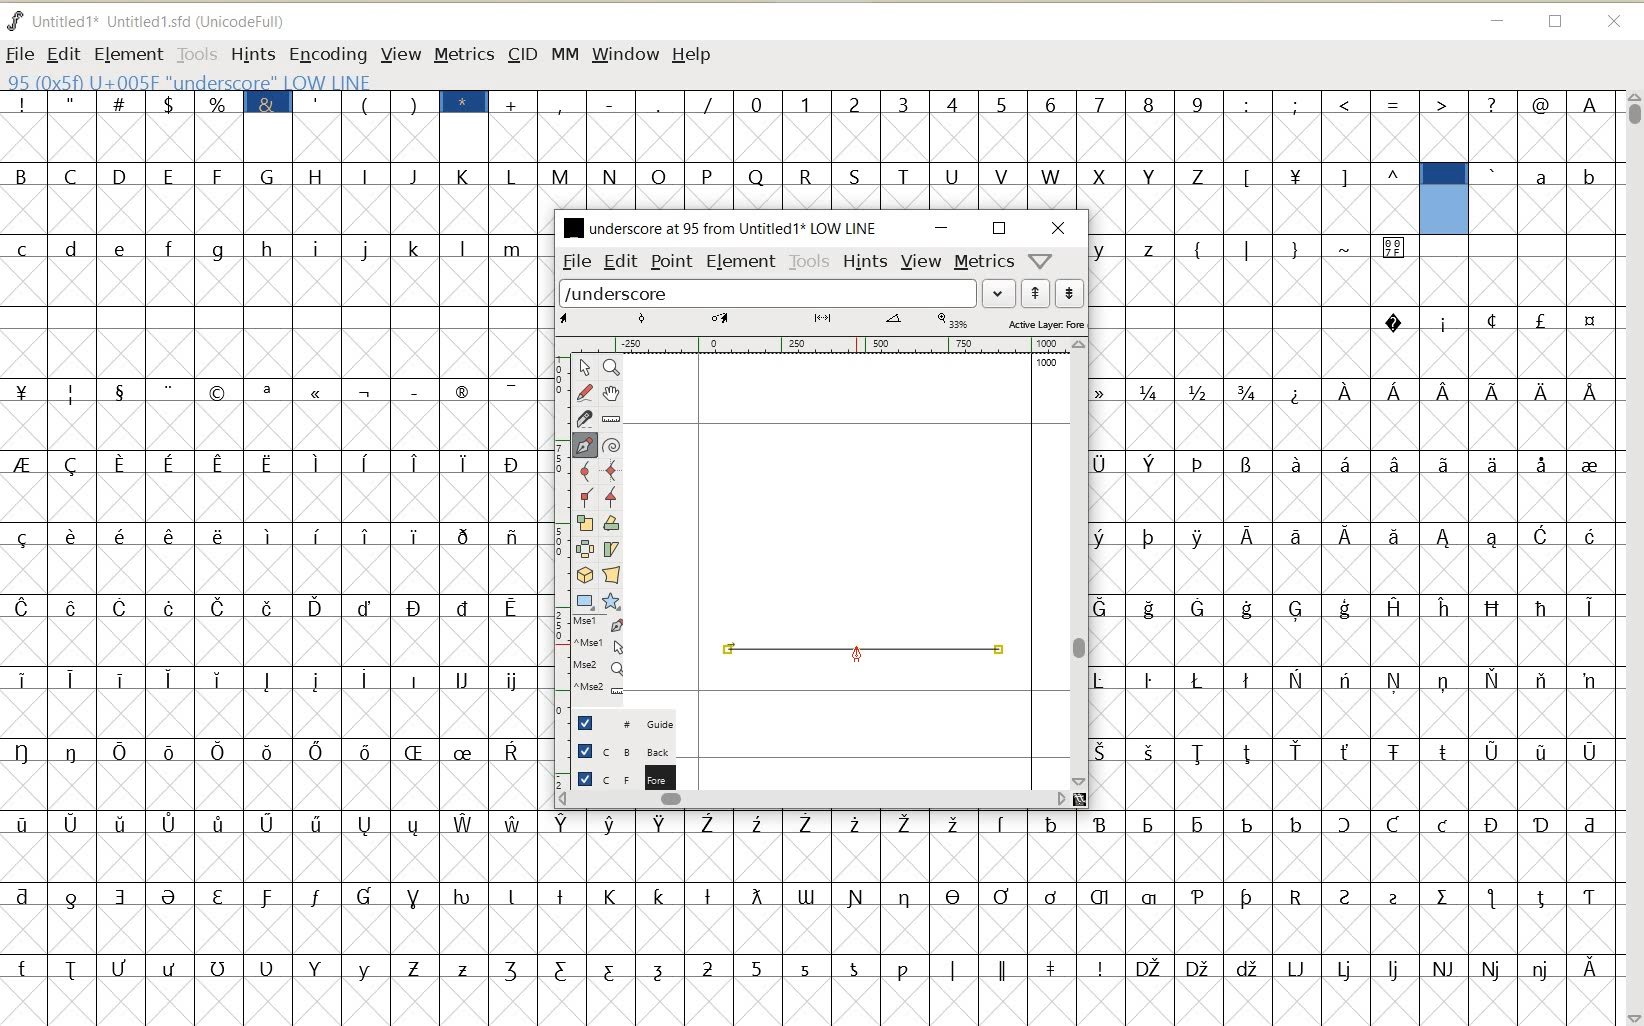  I want to click on add a point, then drag out its control points, so click(585, 446).